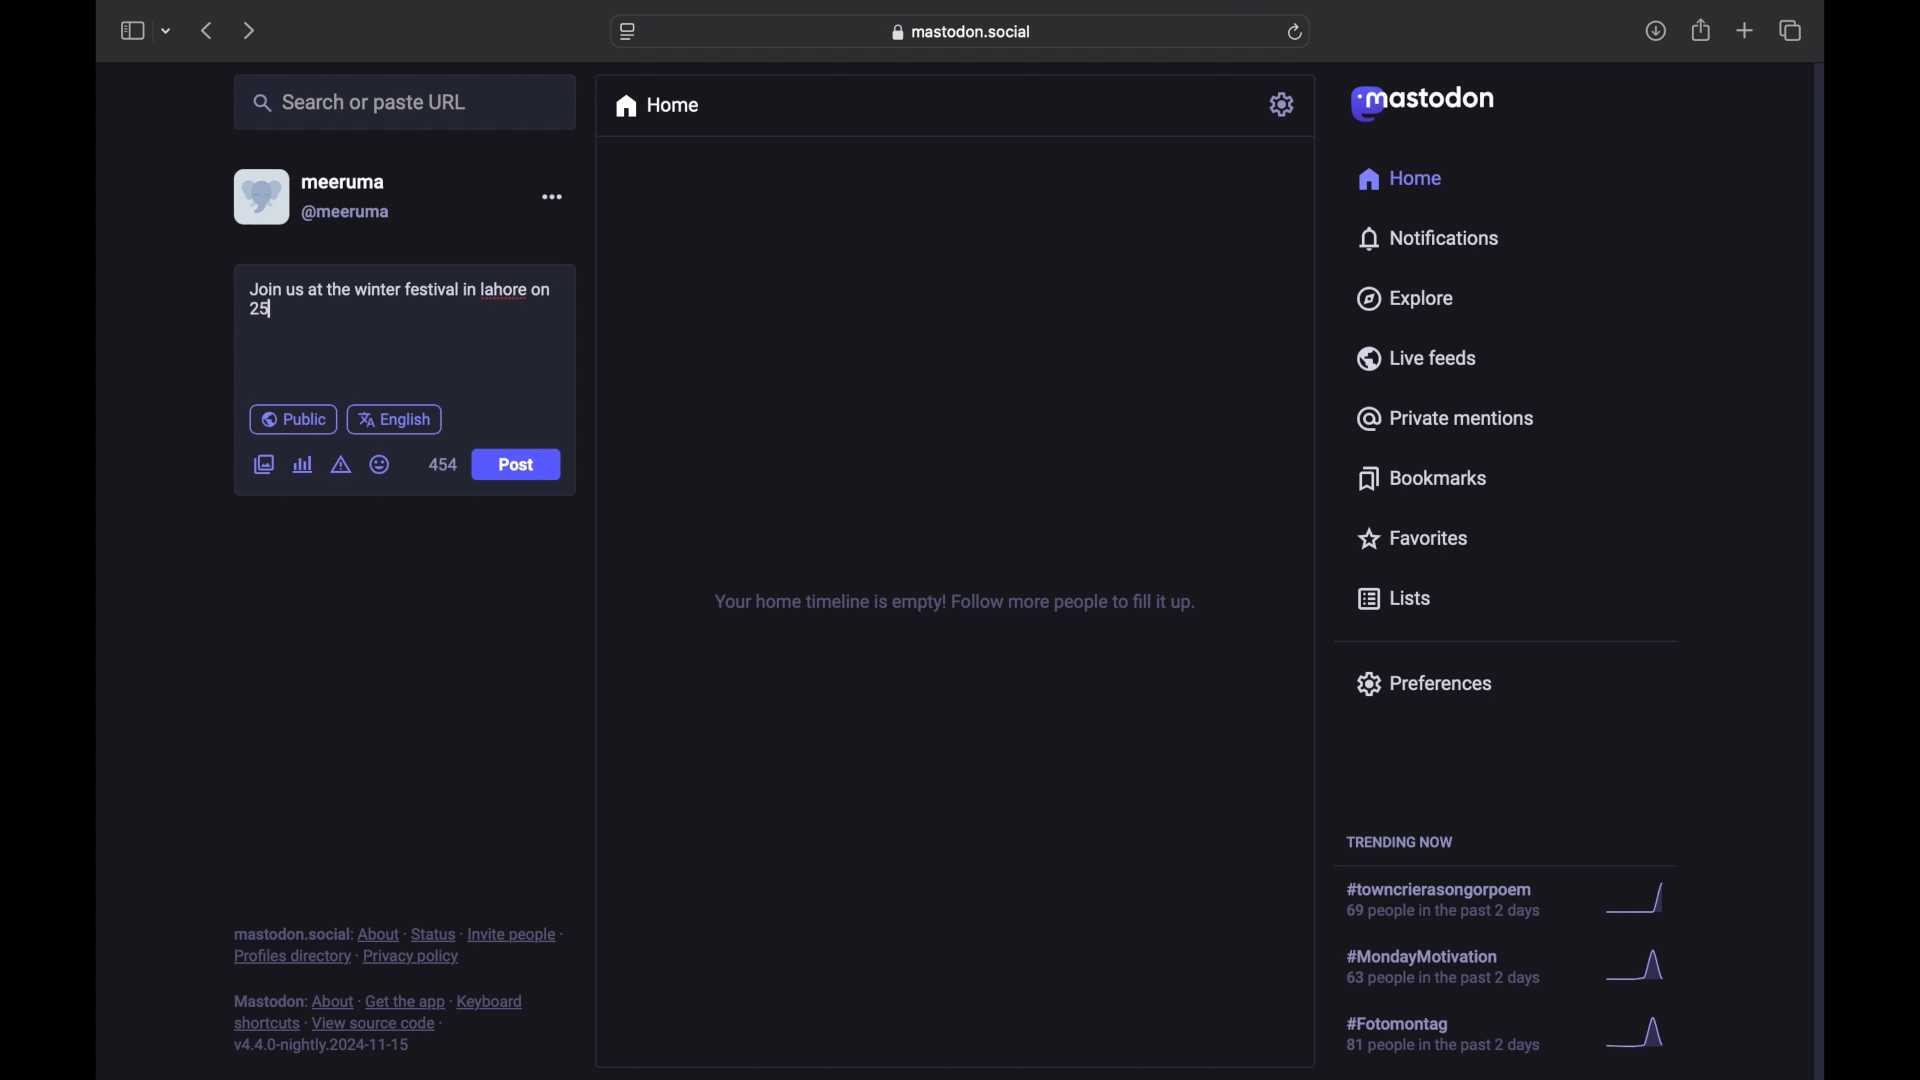  What do you see at coordinates (1399, 842) in the screenshot?
I see `trending now` at bounding box center [1399, 842].